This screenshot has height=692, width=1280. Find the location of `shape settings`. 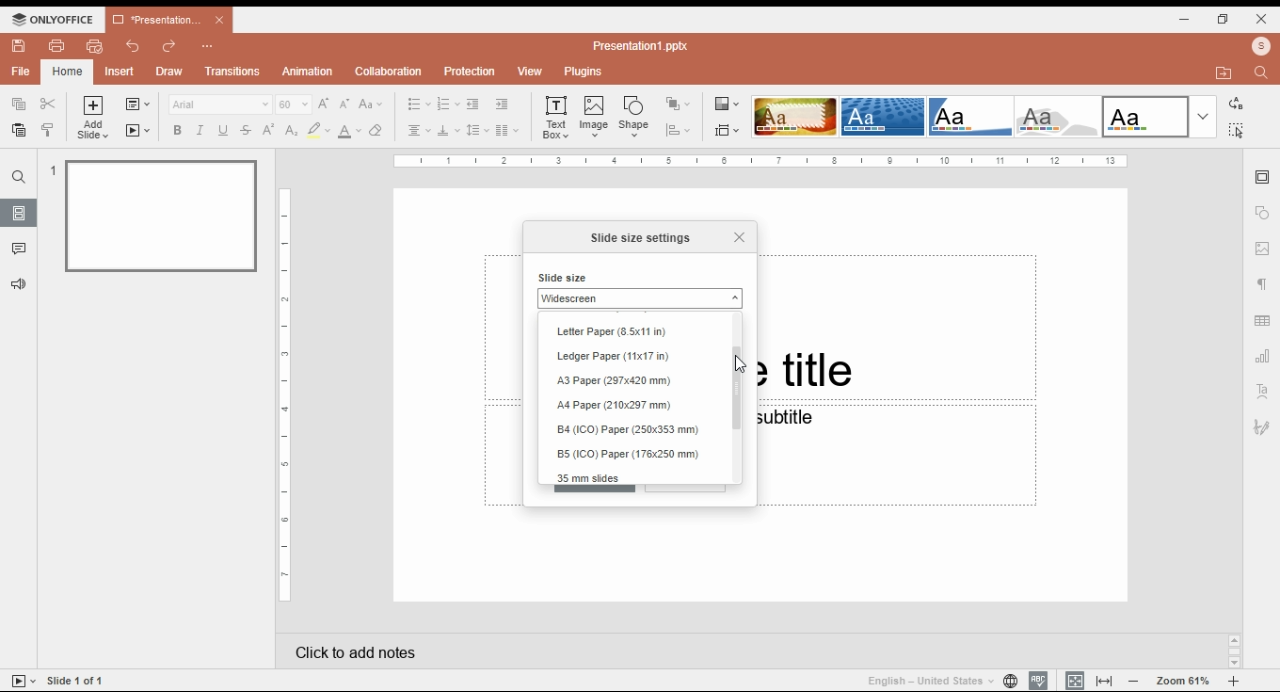

shape settings is located at coordinates (1263, 213).